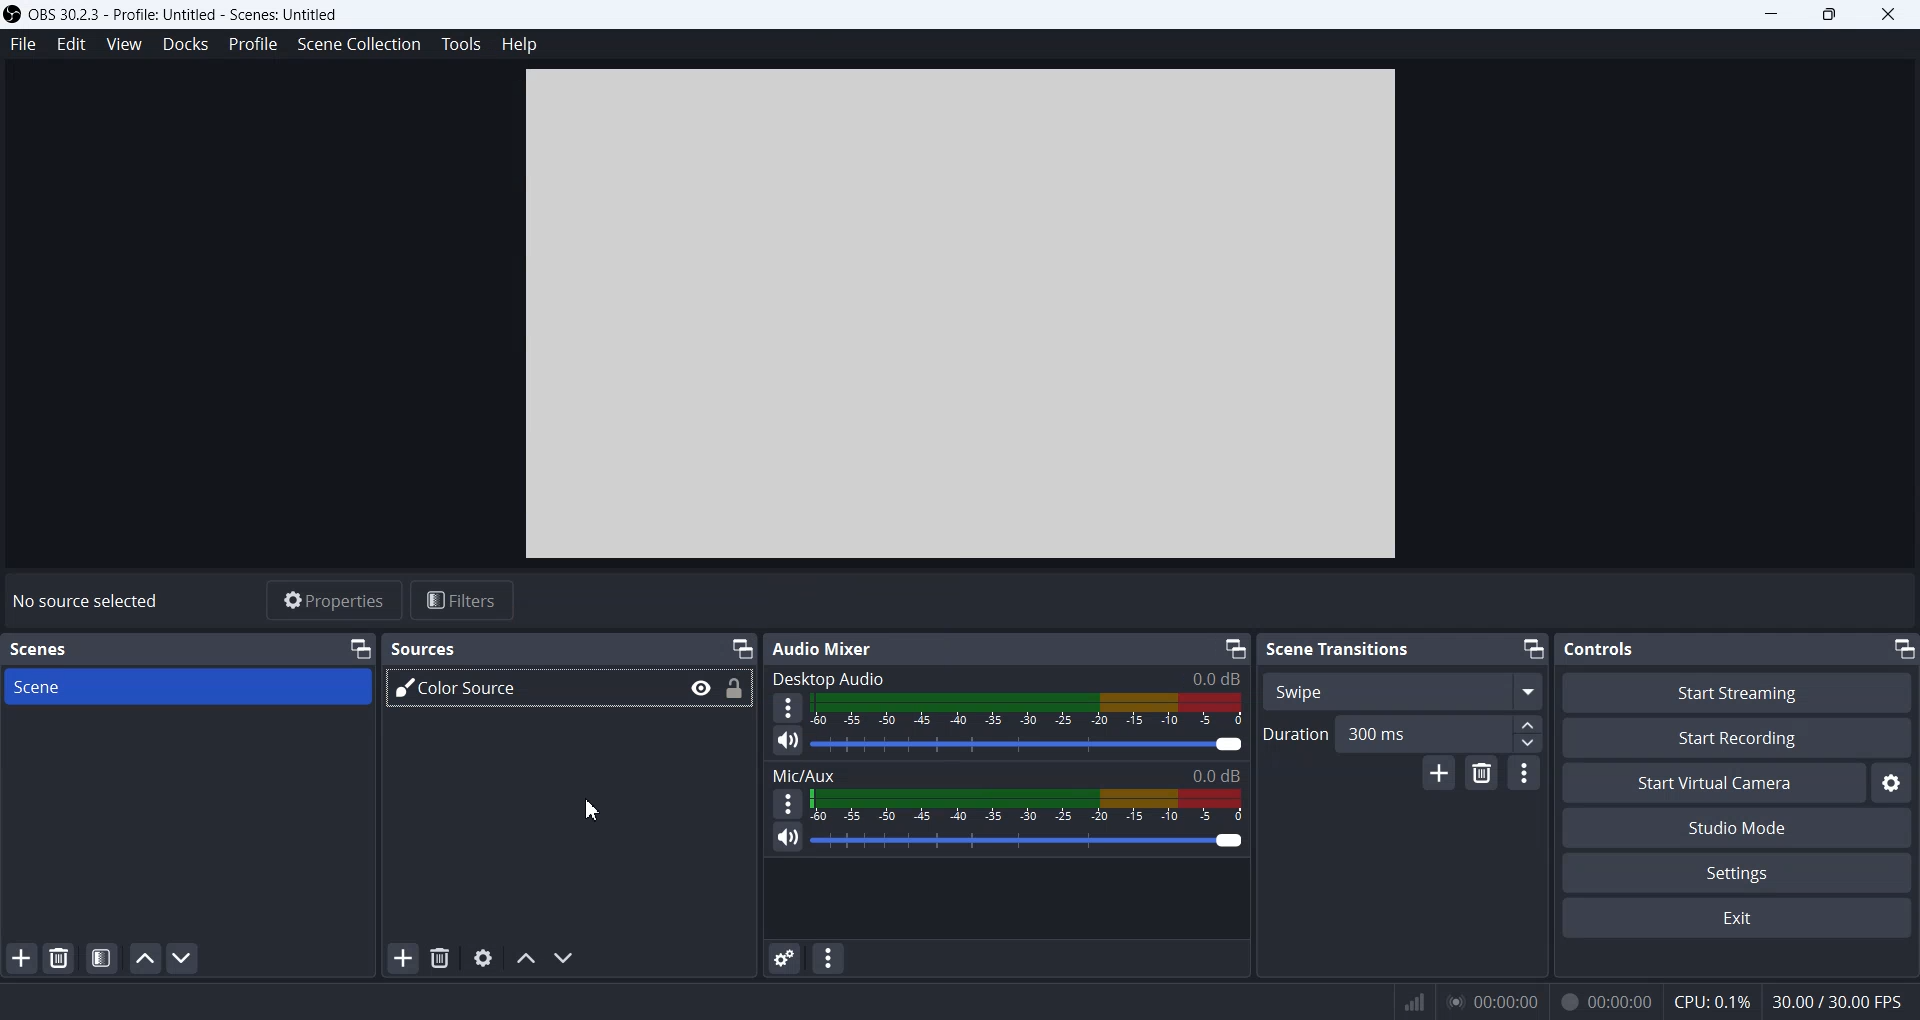  I want to click on More, so click(787, 803).